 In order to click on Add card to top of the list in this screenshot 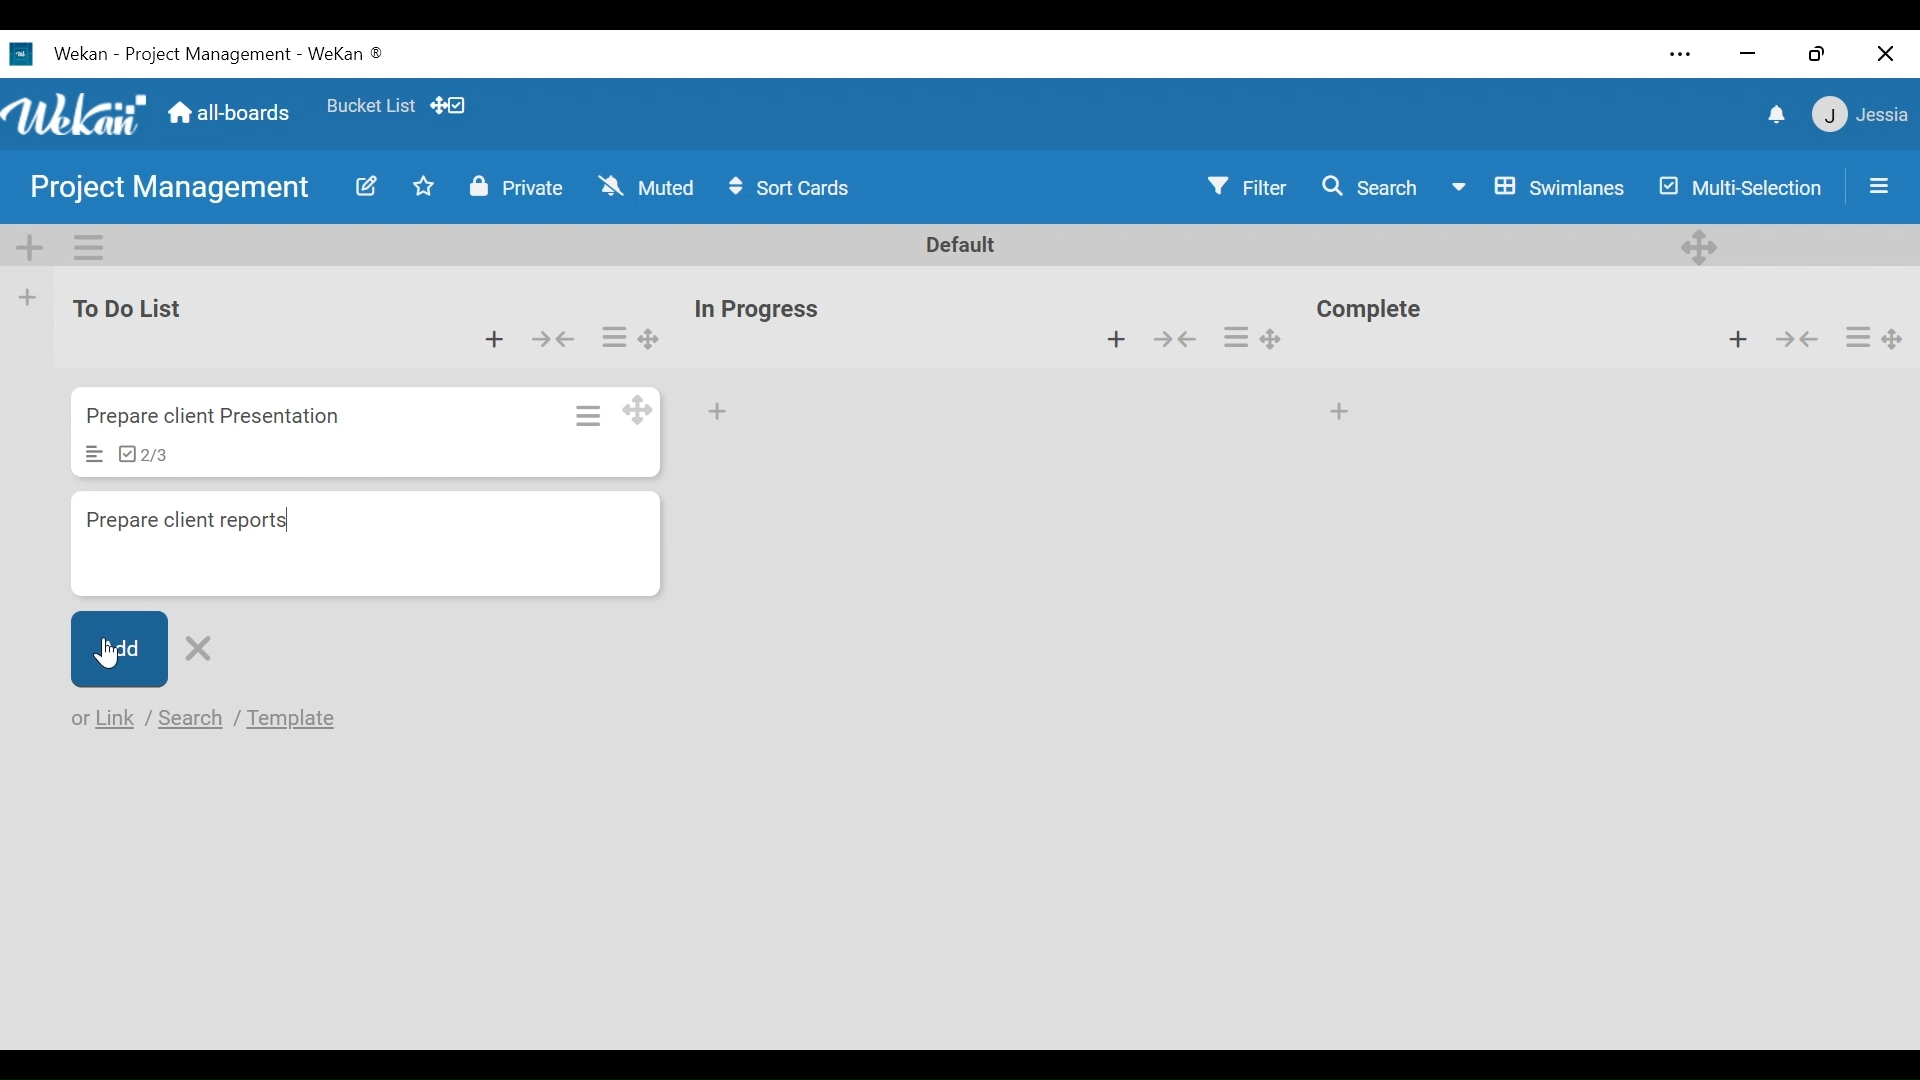, I will do `click(491, 336)`.